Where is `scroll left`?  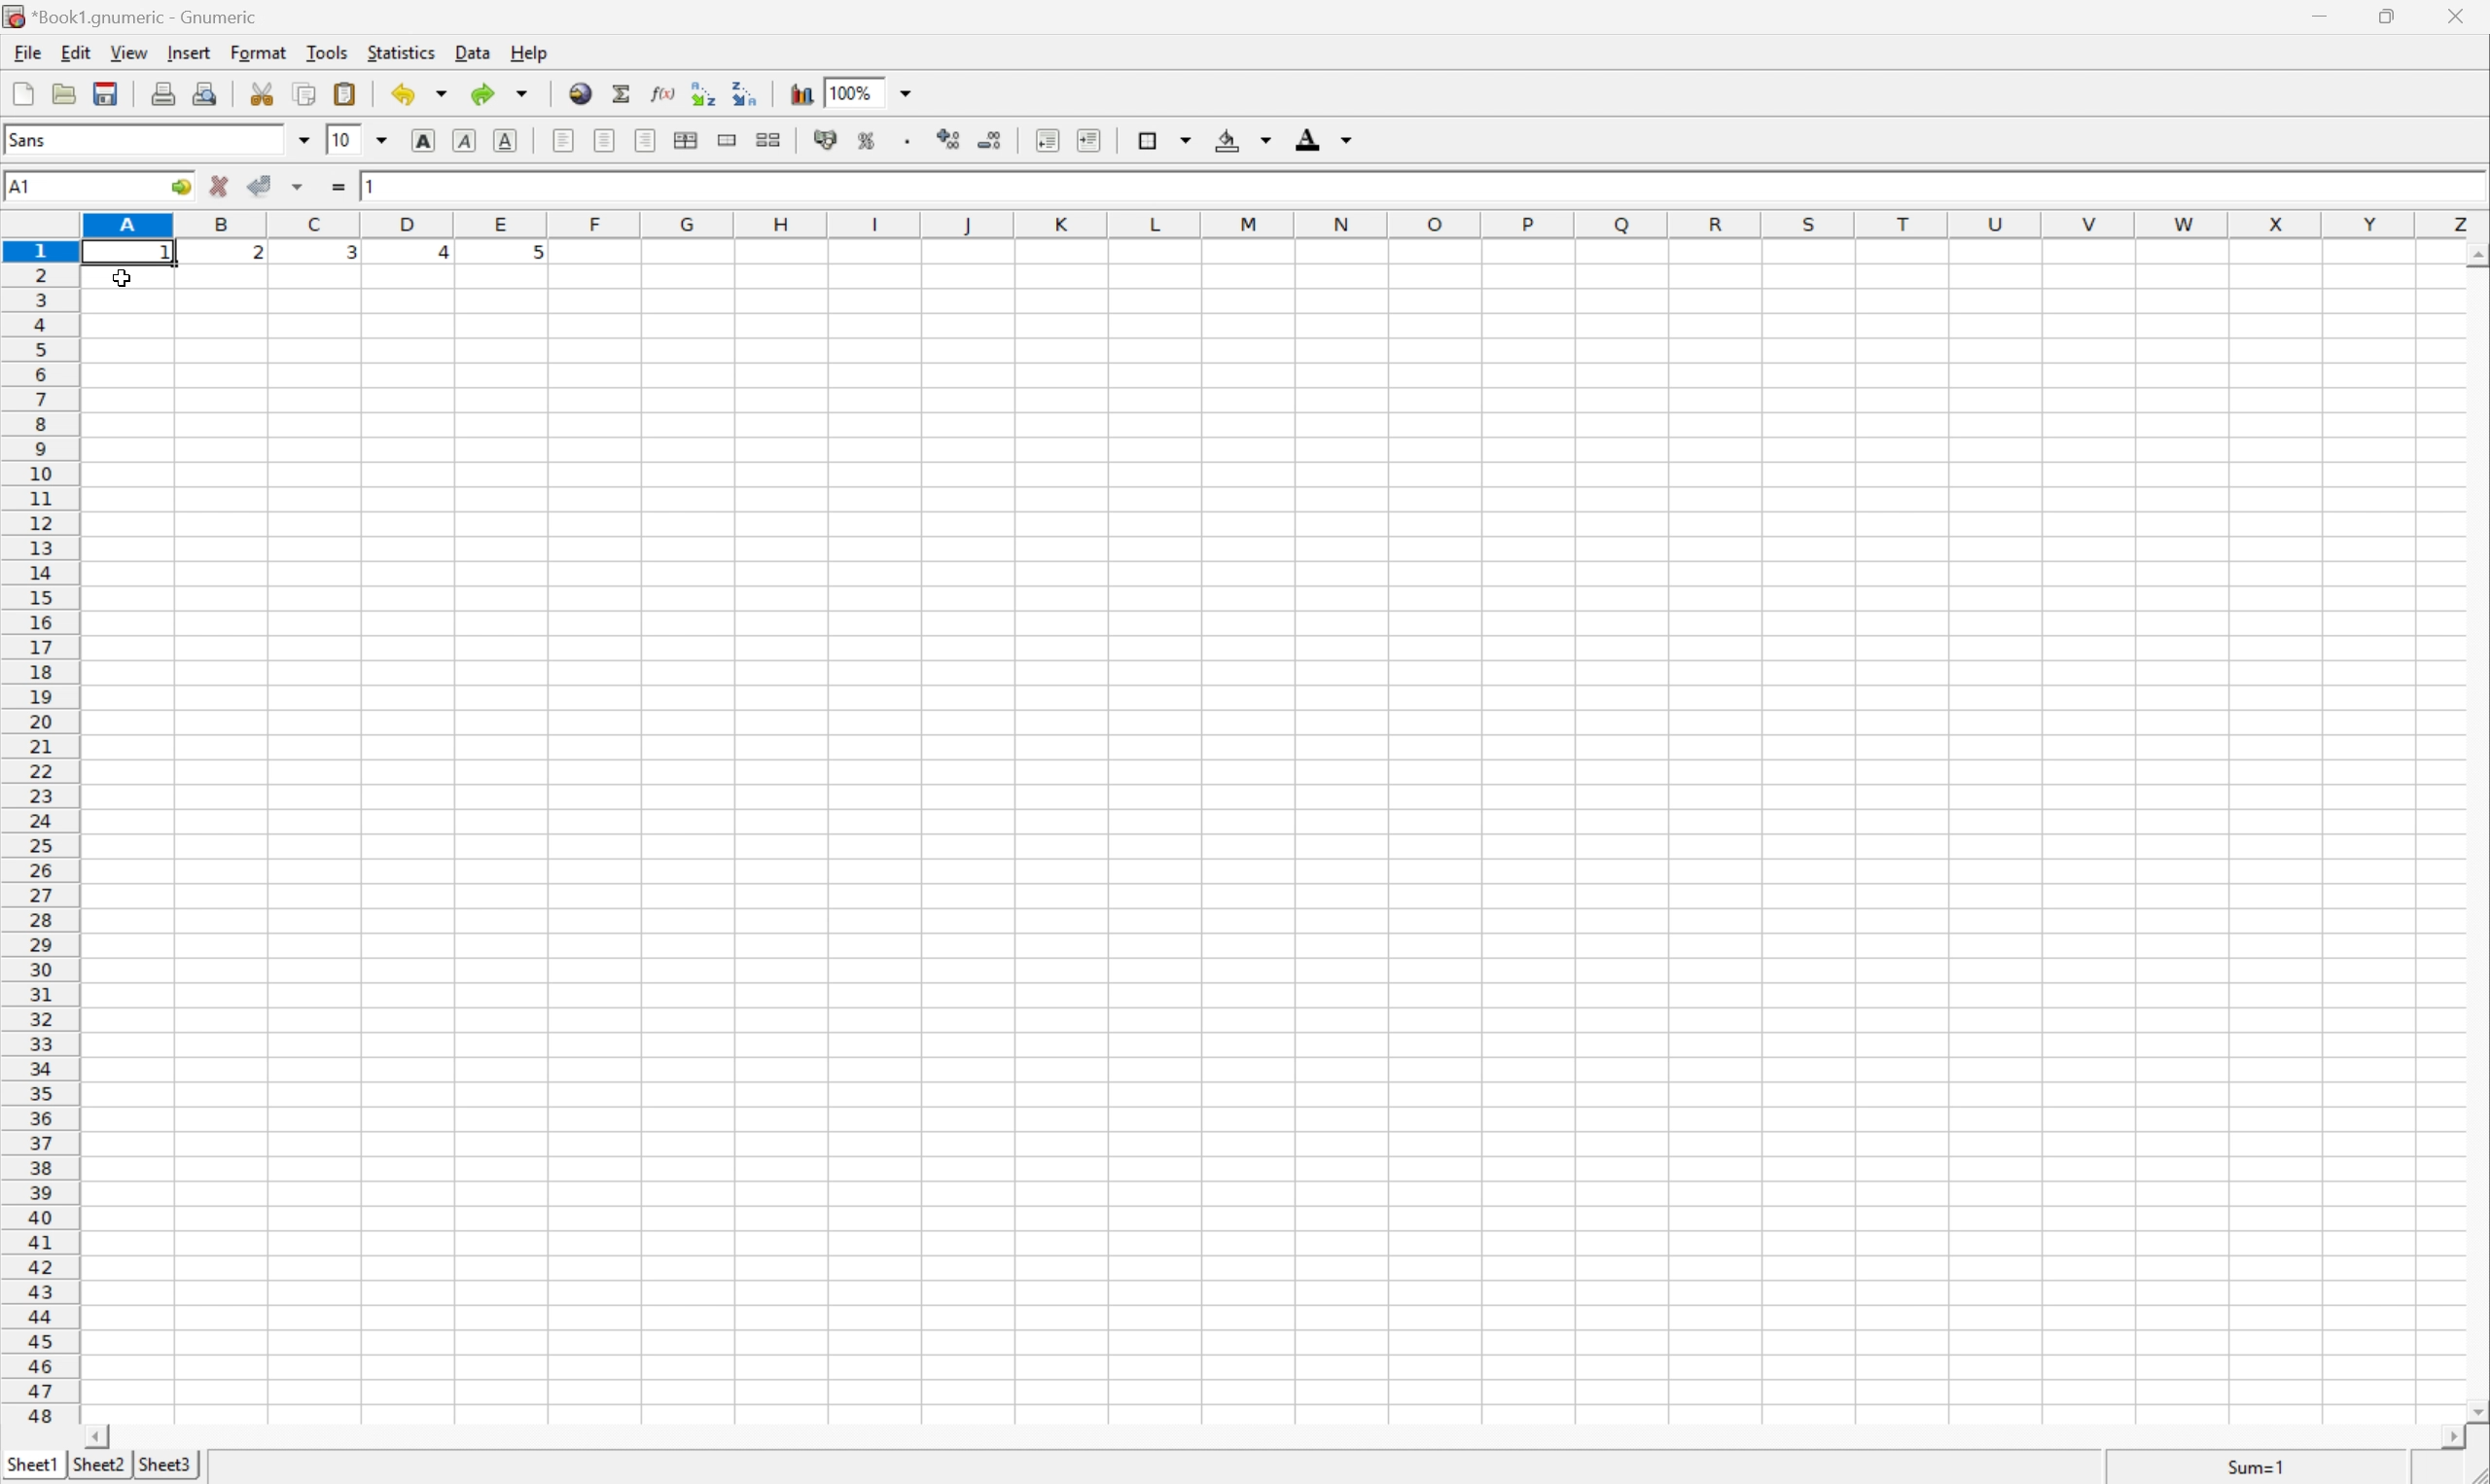 scroll left is located at coordinates (103, 1437).